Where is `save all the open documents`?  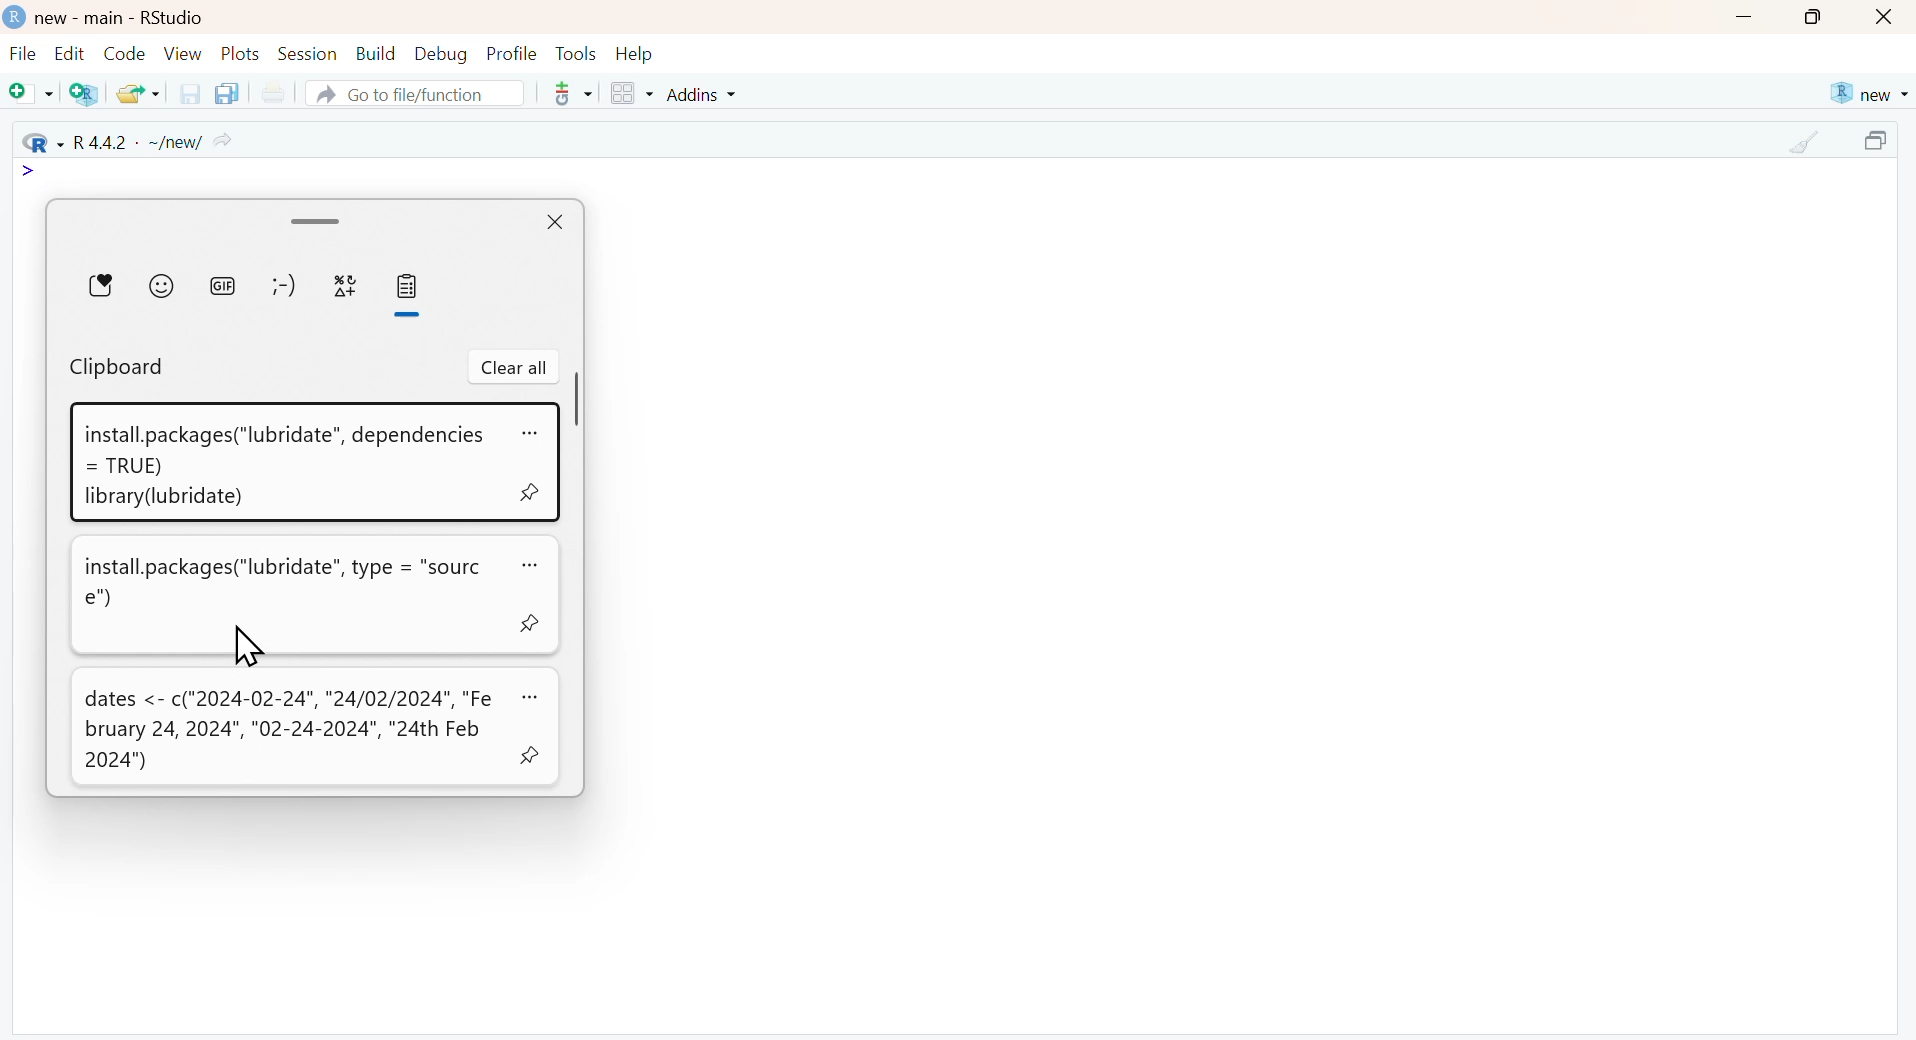 save all the open documents is located at coordinates (226, 92).